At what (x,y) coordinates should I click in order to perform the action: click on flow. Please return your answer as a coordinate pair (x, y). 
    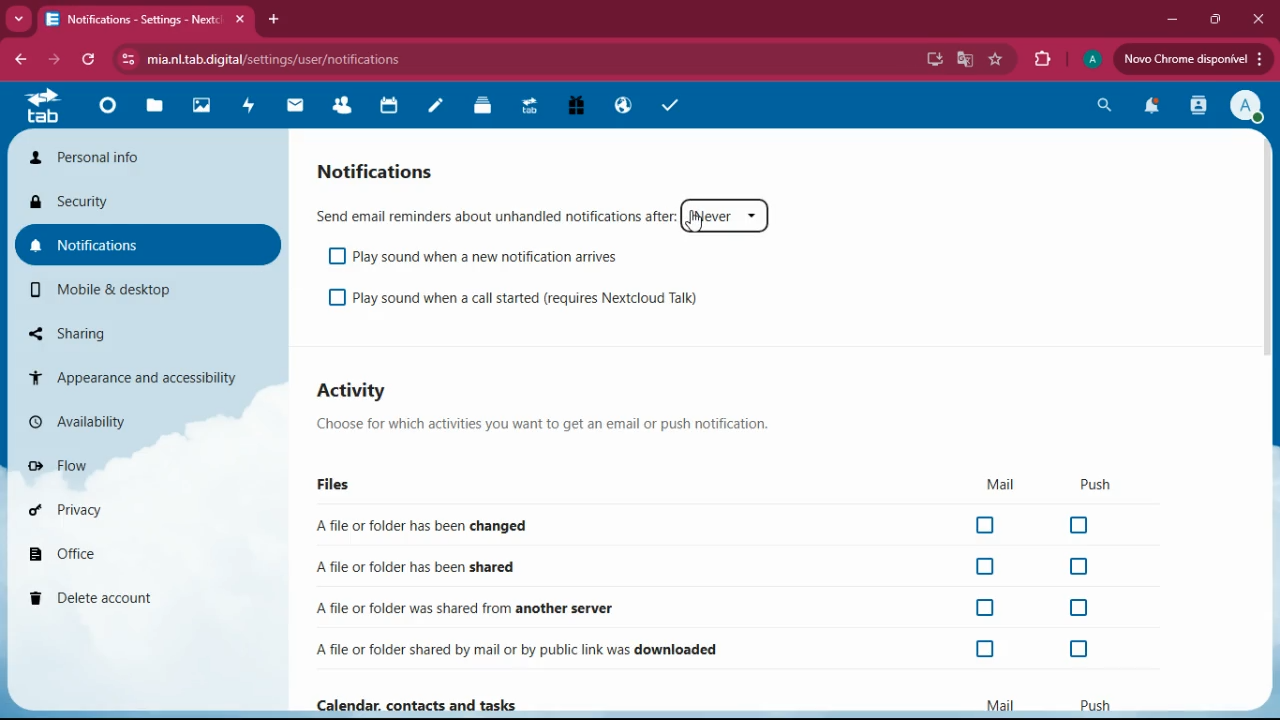
    Looking at the image, I should click on (125, 466).